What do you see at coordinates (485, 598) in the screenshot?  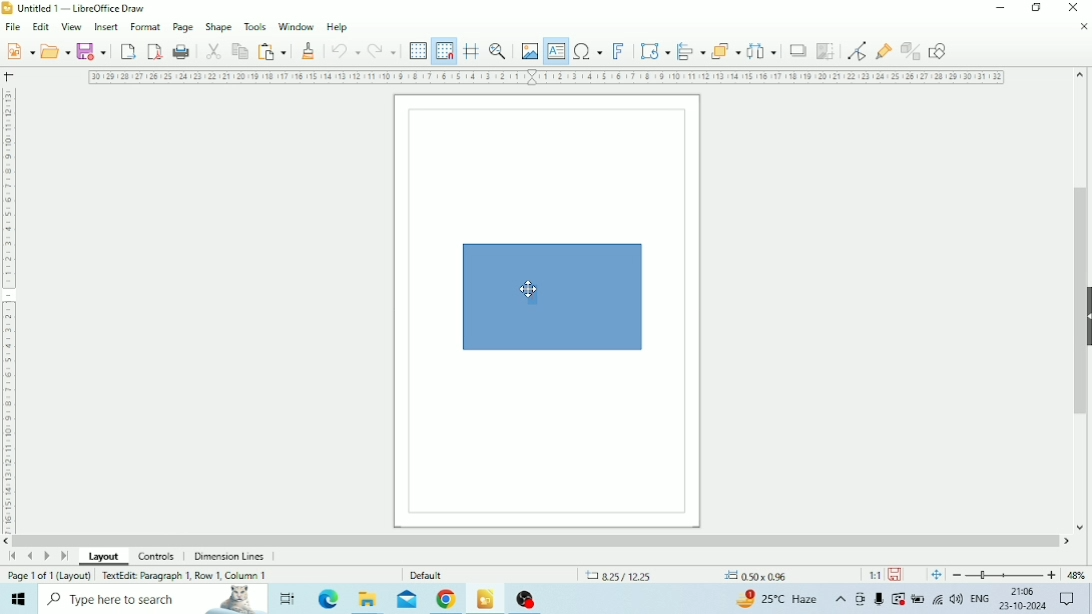 I see `LibreOffice Draw` at bounding box center [485, 598].